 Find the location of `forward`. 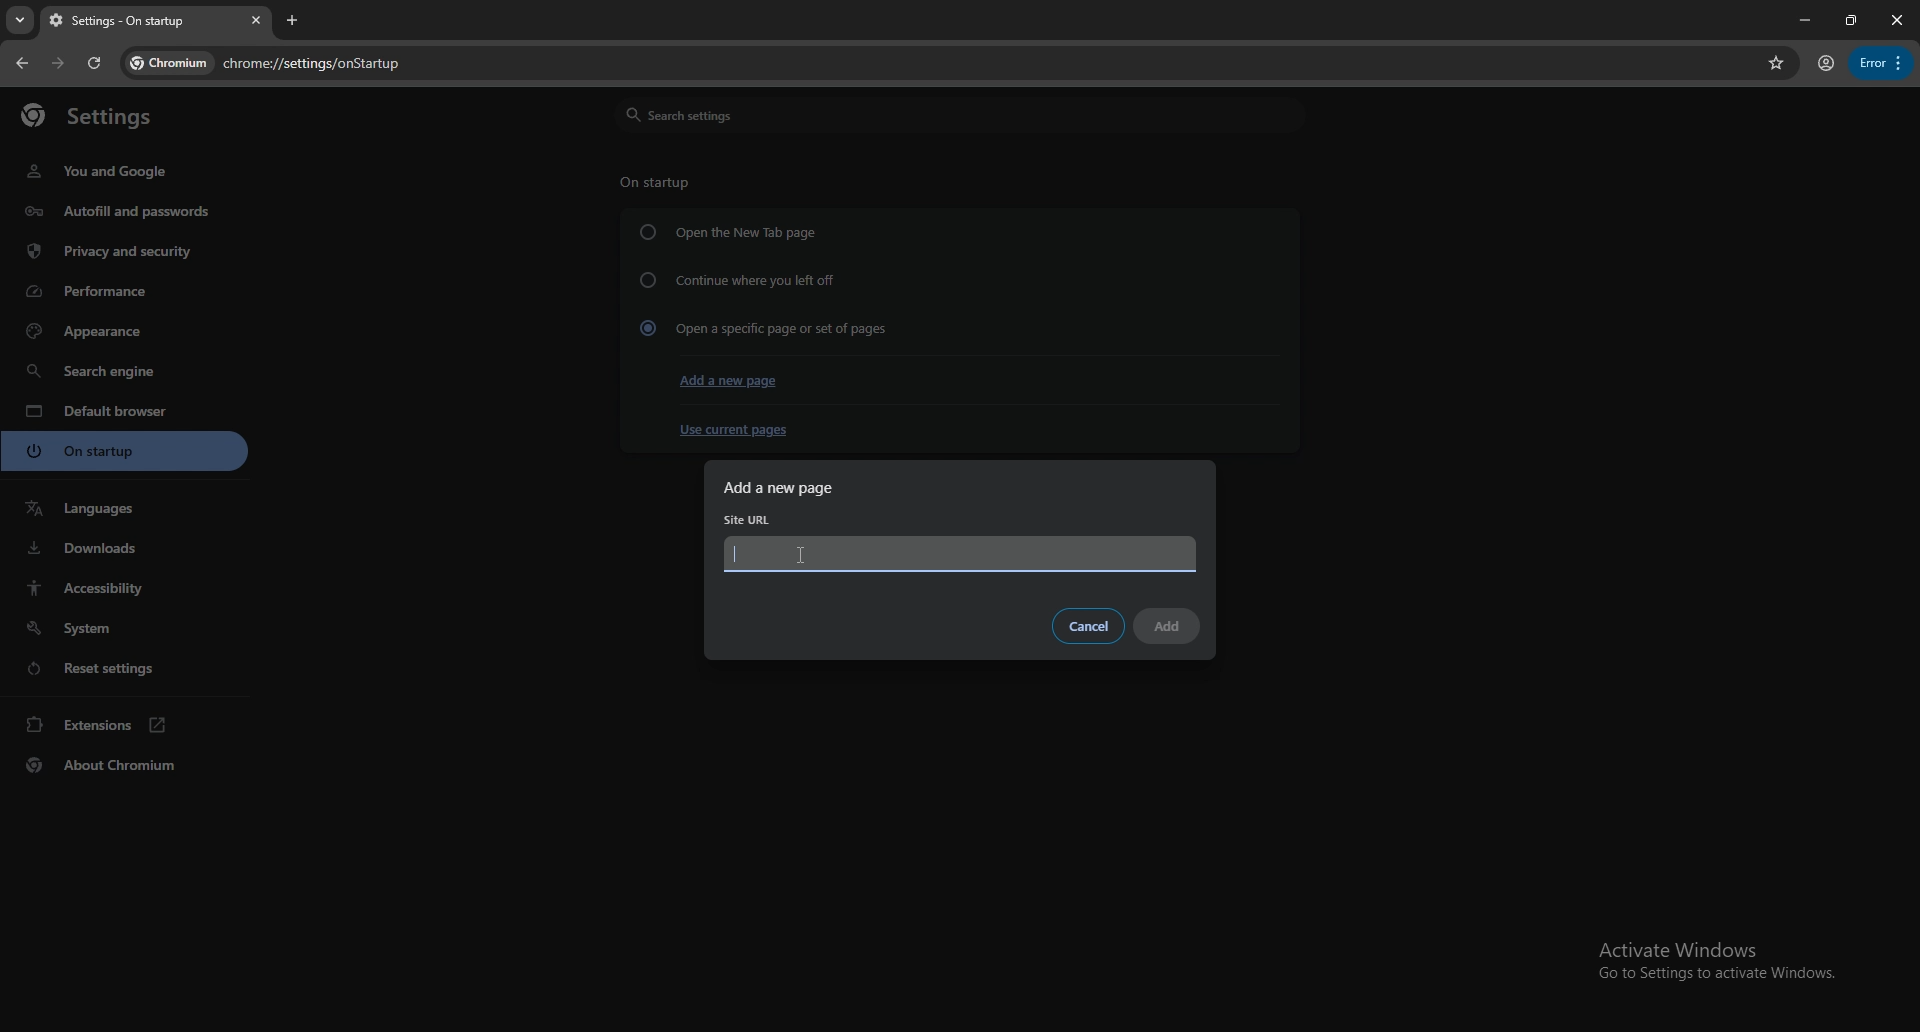

forward is located at coordinates (58, 64).